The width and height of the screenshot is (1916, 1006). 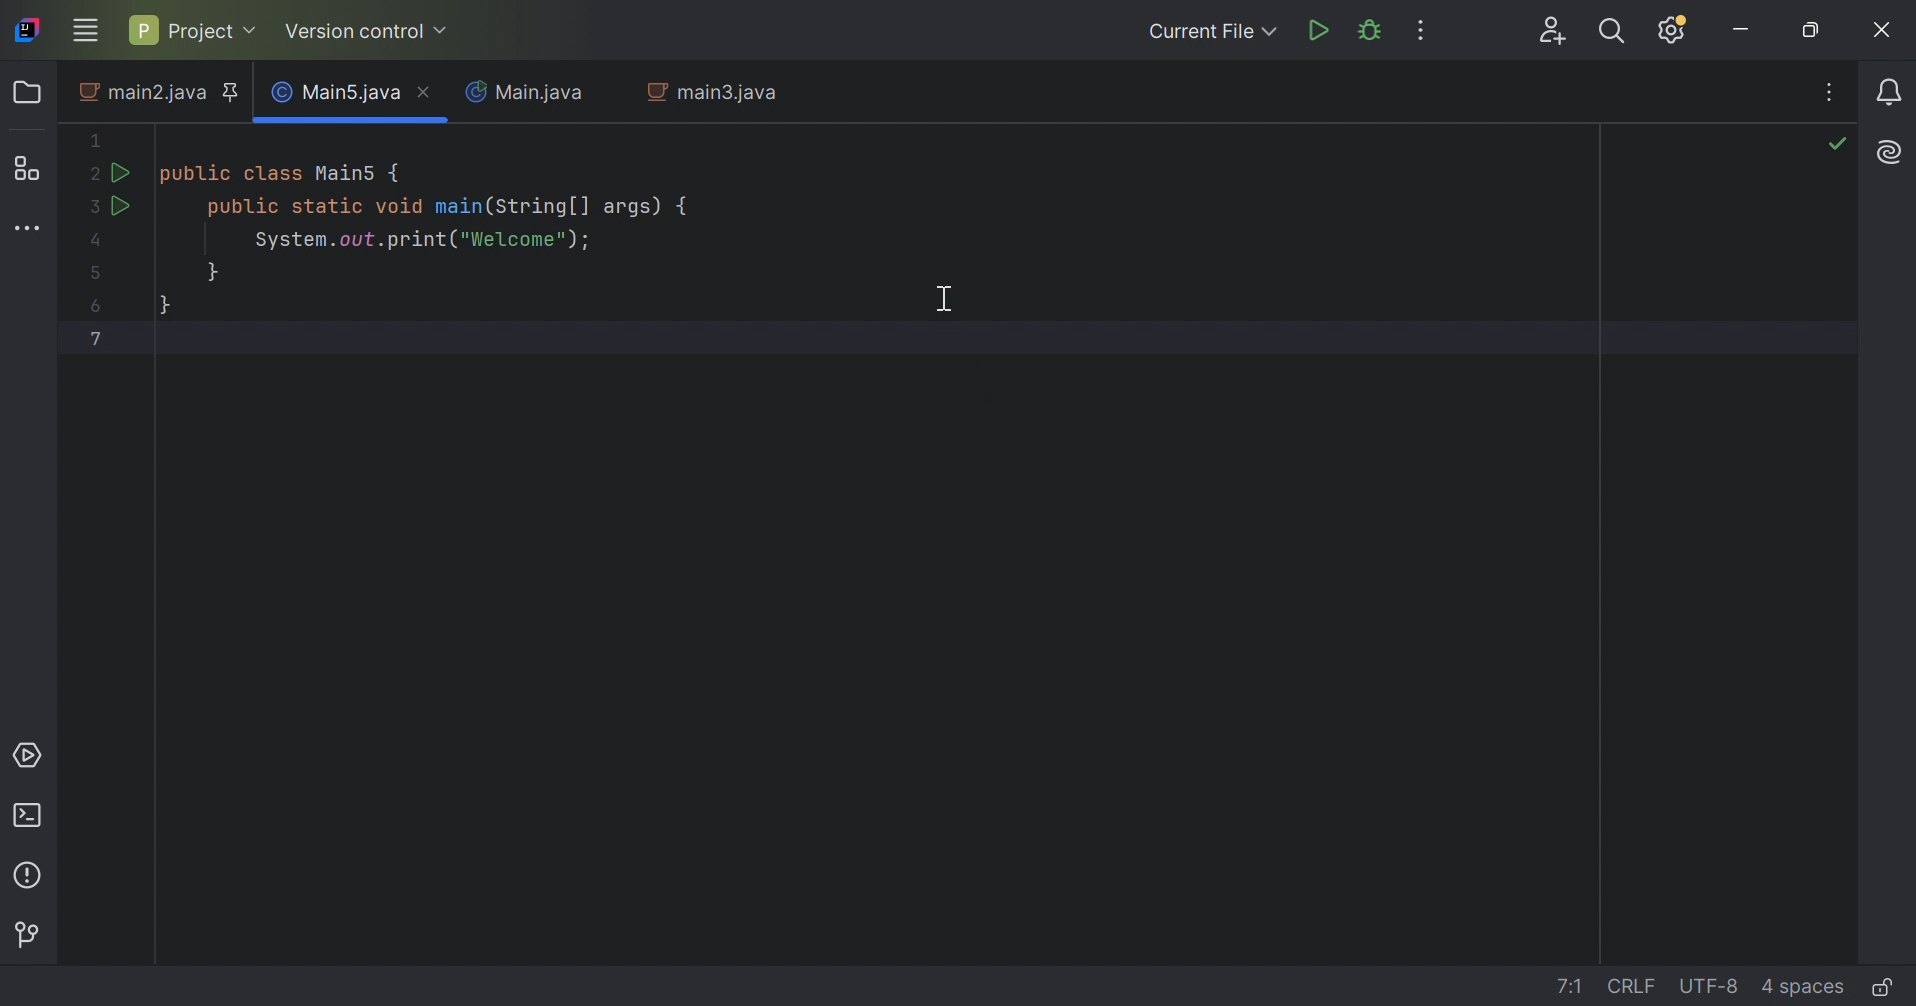 What do you see at coordinates (1831, 93) in the screenshot?
I see `Recent files, tab actions, and more` at bounding box center [1831, 93].